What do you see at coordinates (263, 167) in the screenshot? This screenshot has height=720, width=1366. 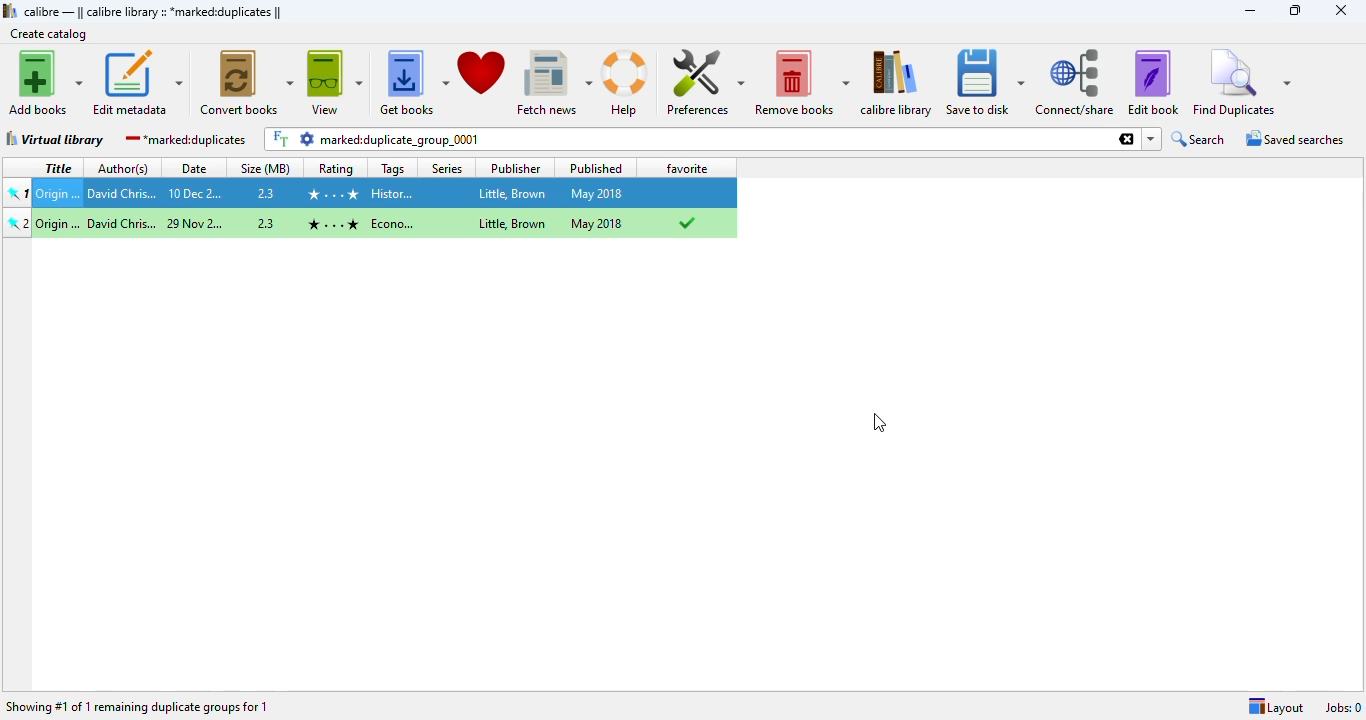 I see `size (MB)` at bounding box center [263, 167].